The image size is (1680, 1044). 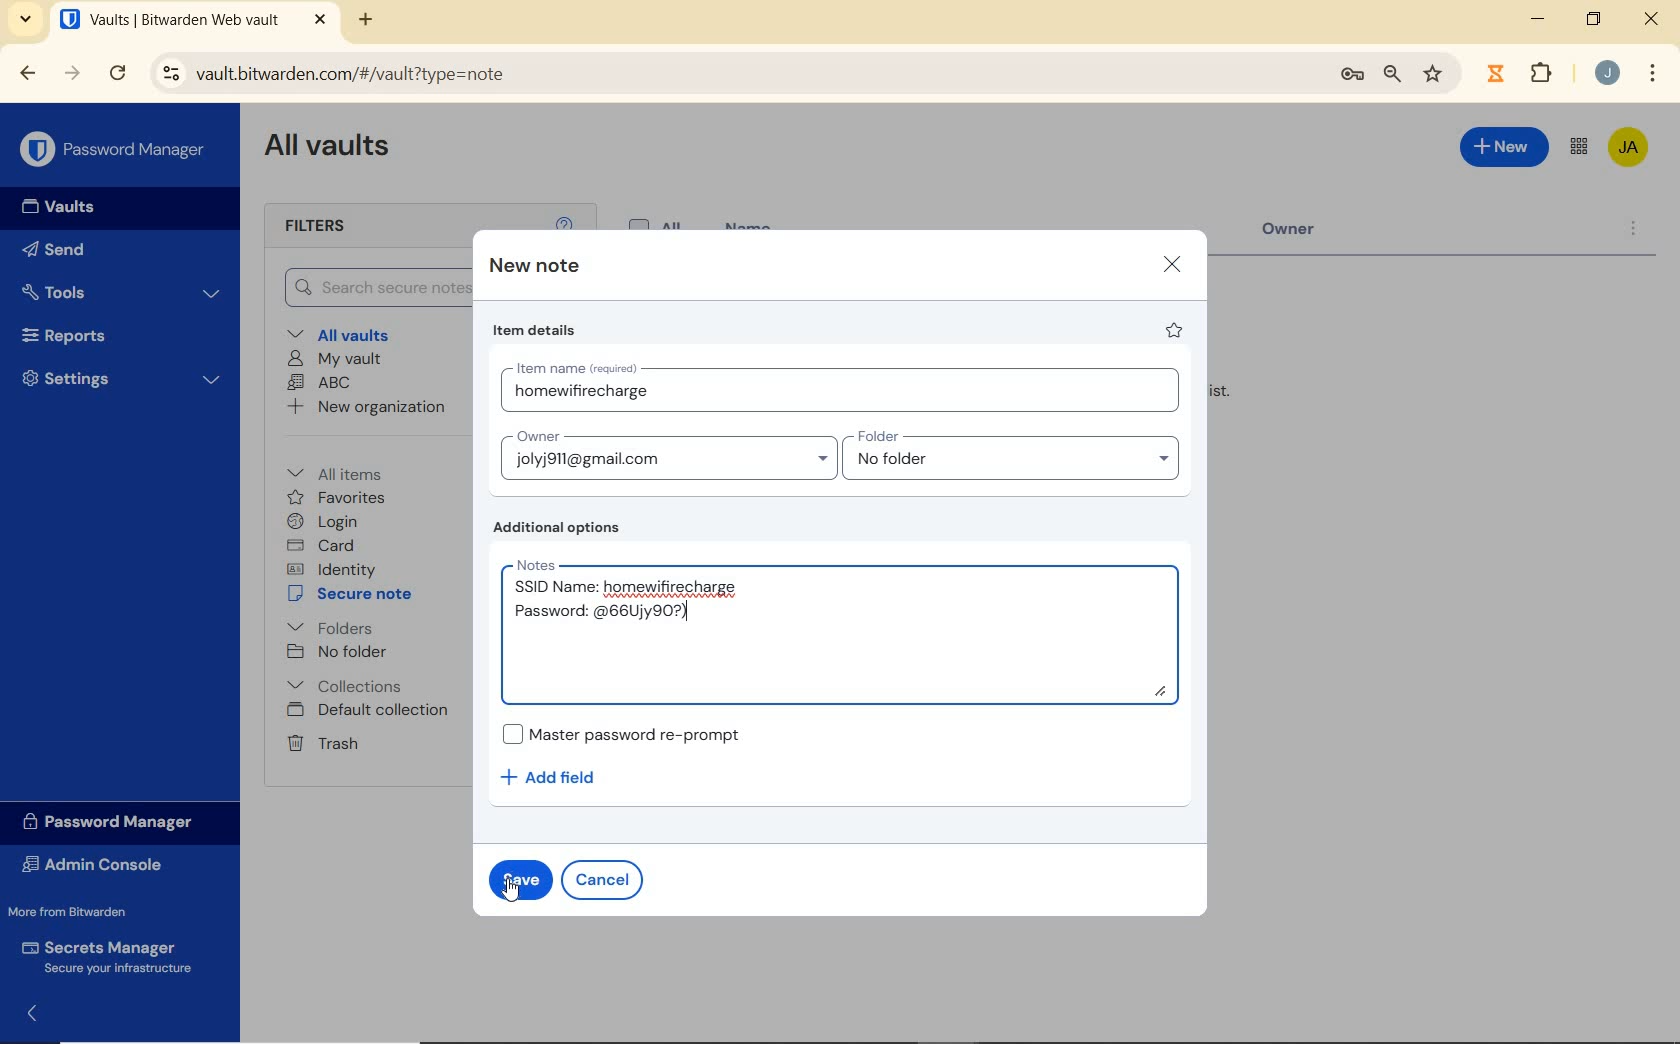 I want to click on close, so click(x=1651, y=18).